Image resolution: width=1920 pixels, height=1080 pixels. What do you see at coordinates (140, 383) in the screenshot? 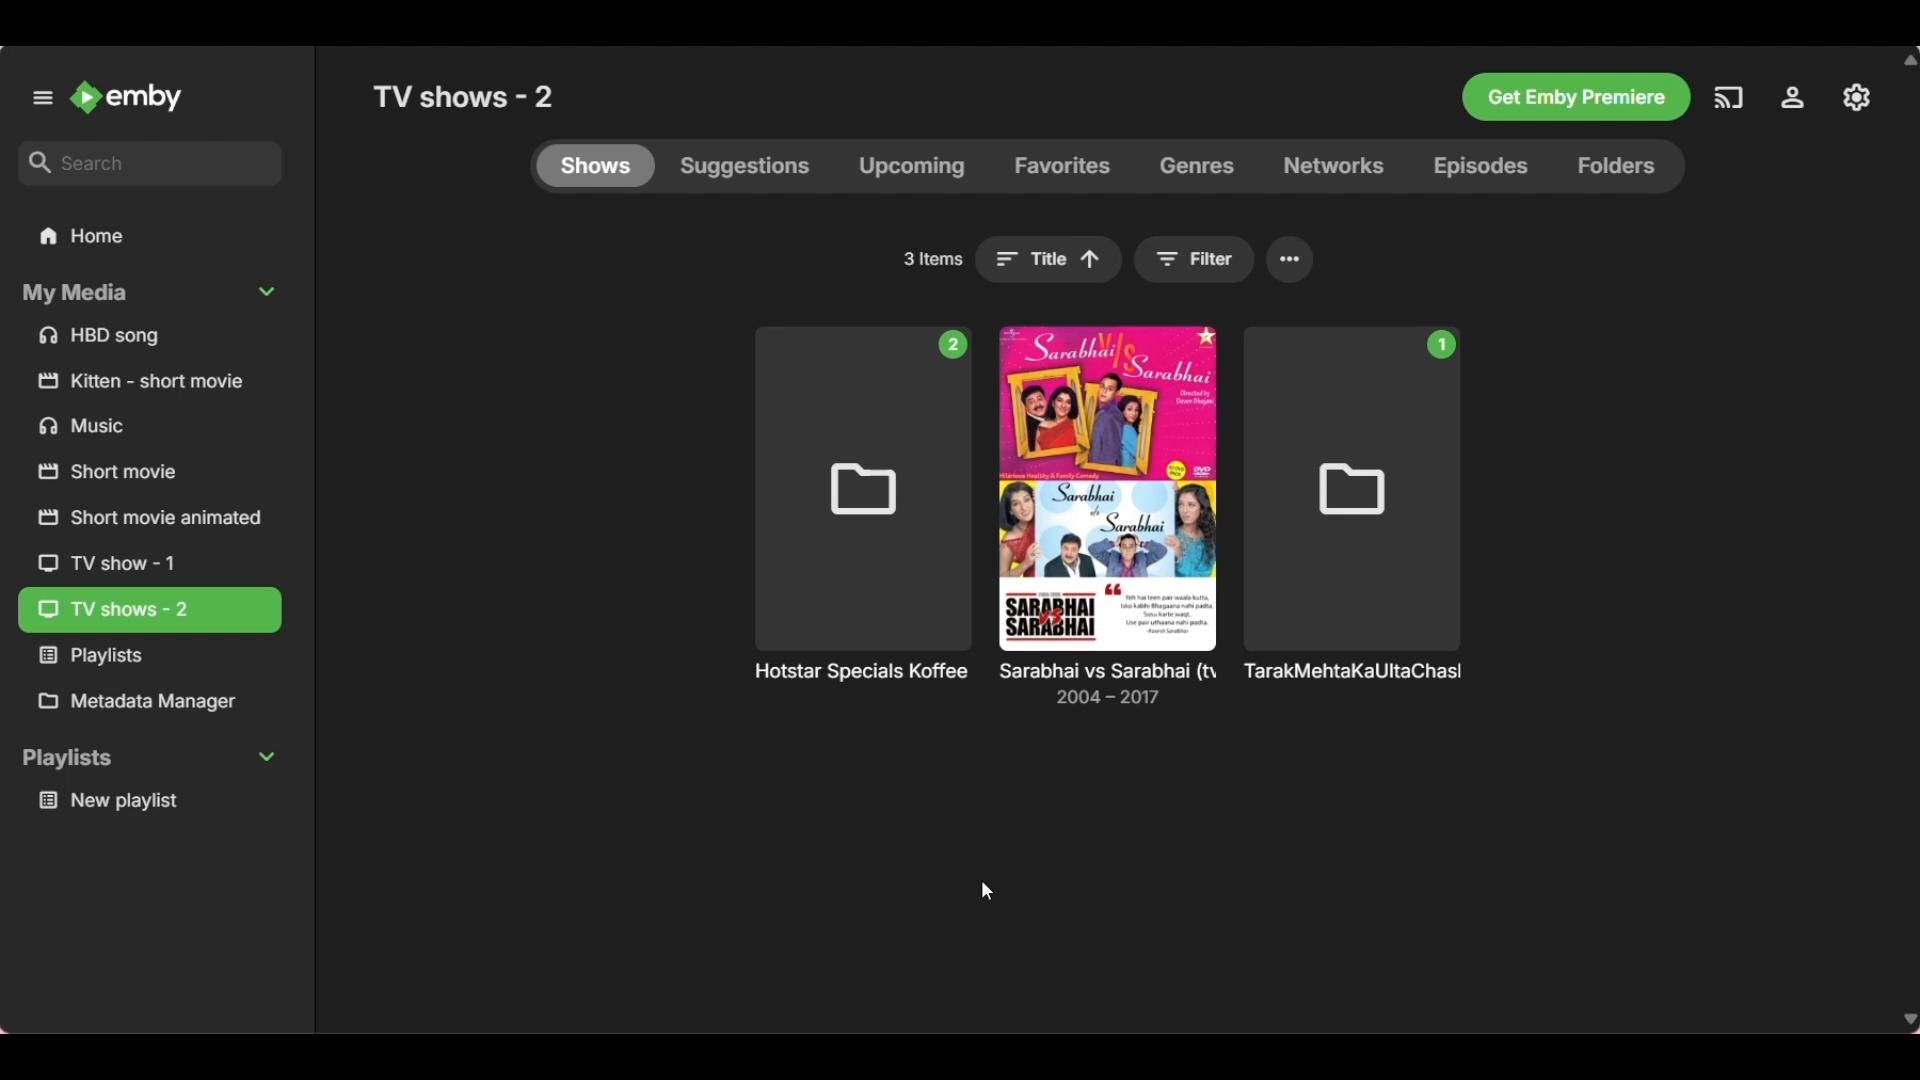
I see `` at bounding box center [140, 383].